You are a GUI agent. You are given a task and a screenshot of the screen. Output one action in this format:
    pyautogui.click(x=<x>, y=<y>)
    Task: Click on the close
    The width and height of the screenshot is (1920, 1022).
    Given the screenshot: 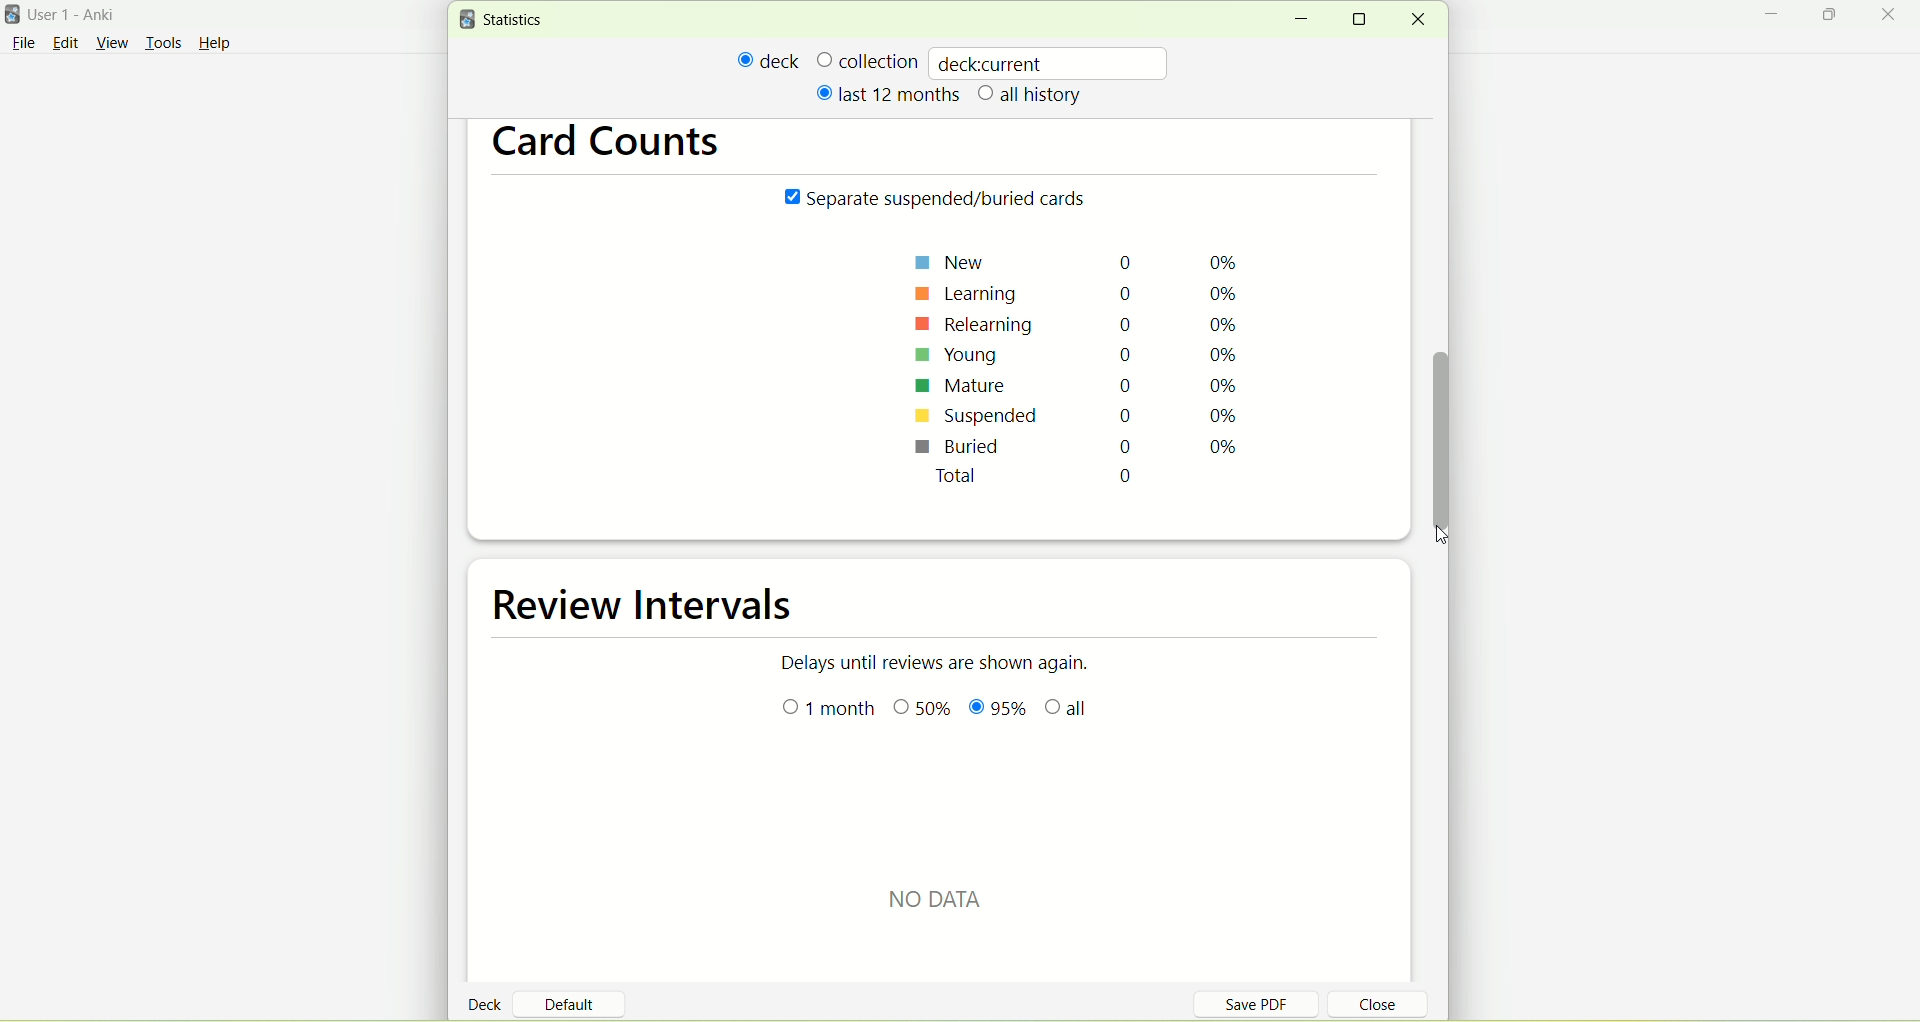 What is the action you would take?
    pyautogui.click(x=1366, y=1007)
    